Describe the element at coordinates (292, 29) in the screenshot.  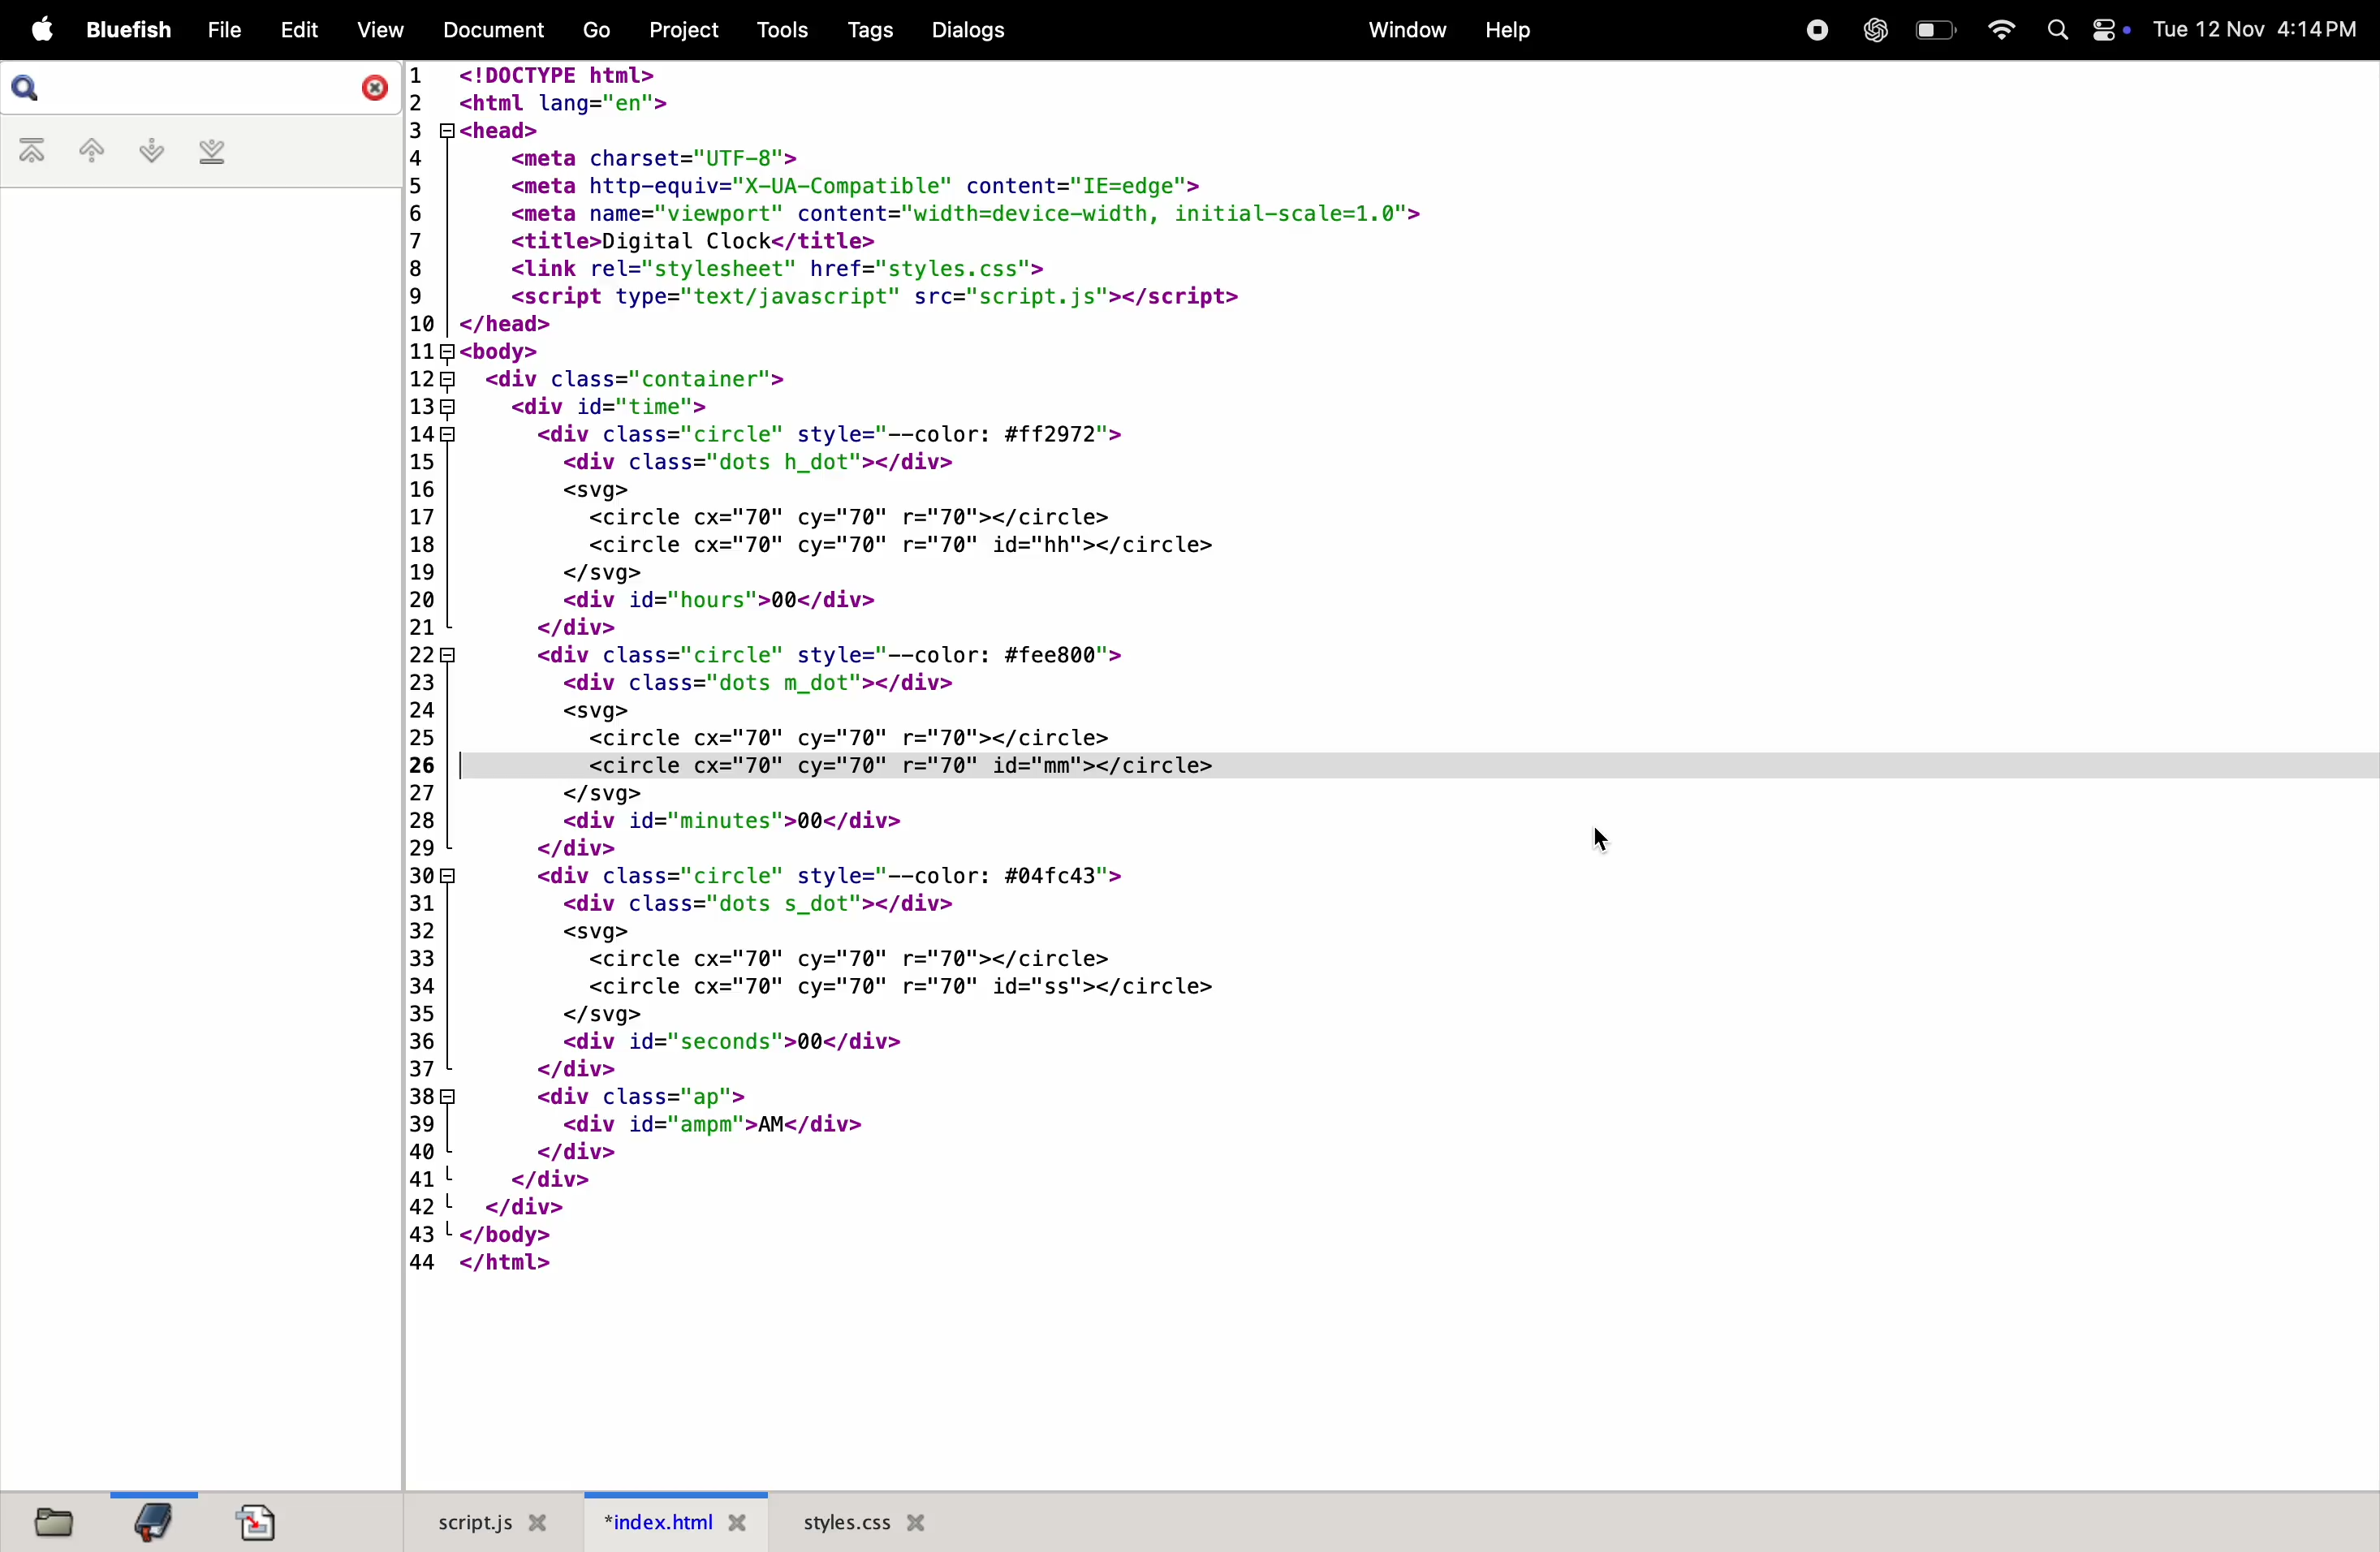
I see `edit` at that location.